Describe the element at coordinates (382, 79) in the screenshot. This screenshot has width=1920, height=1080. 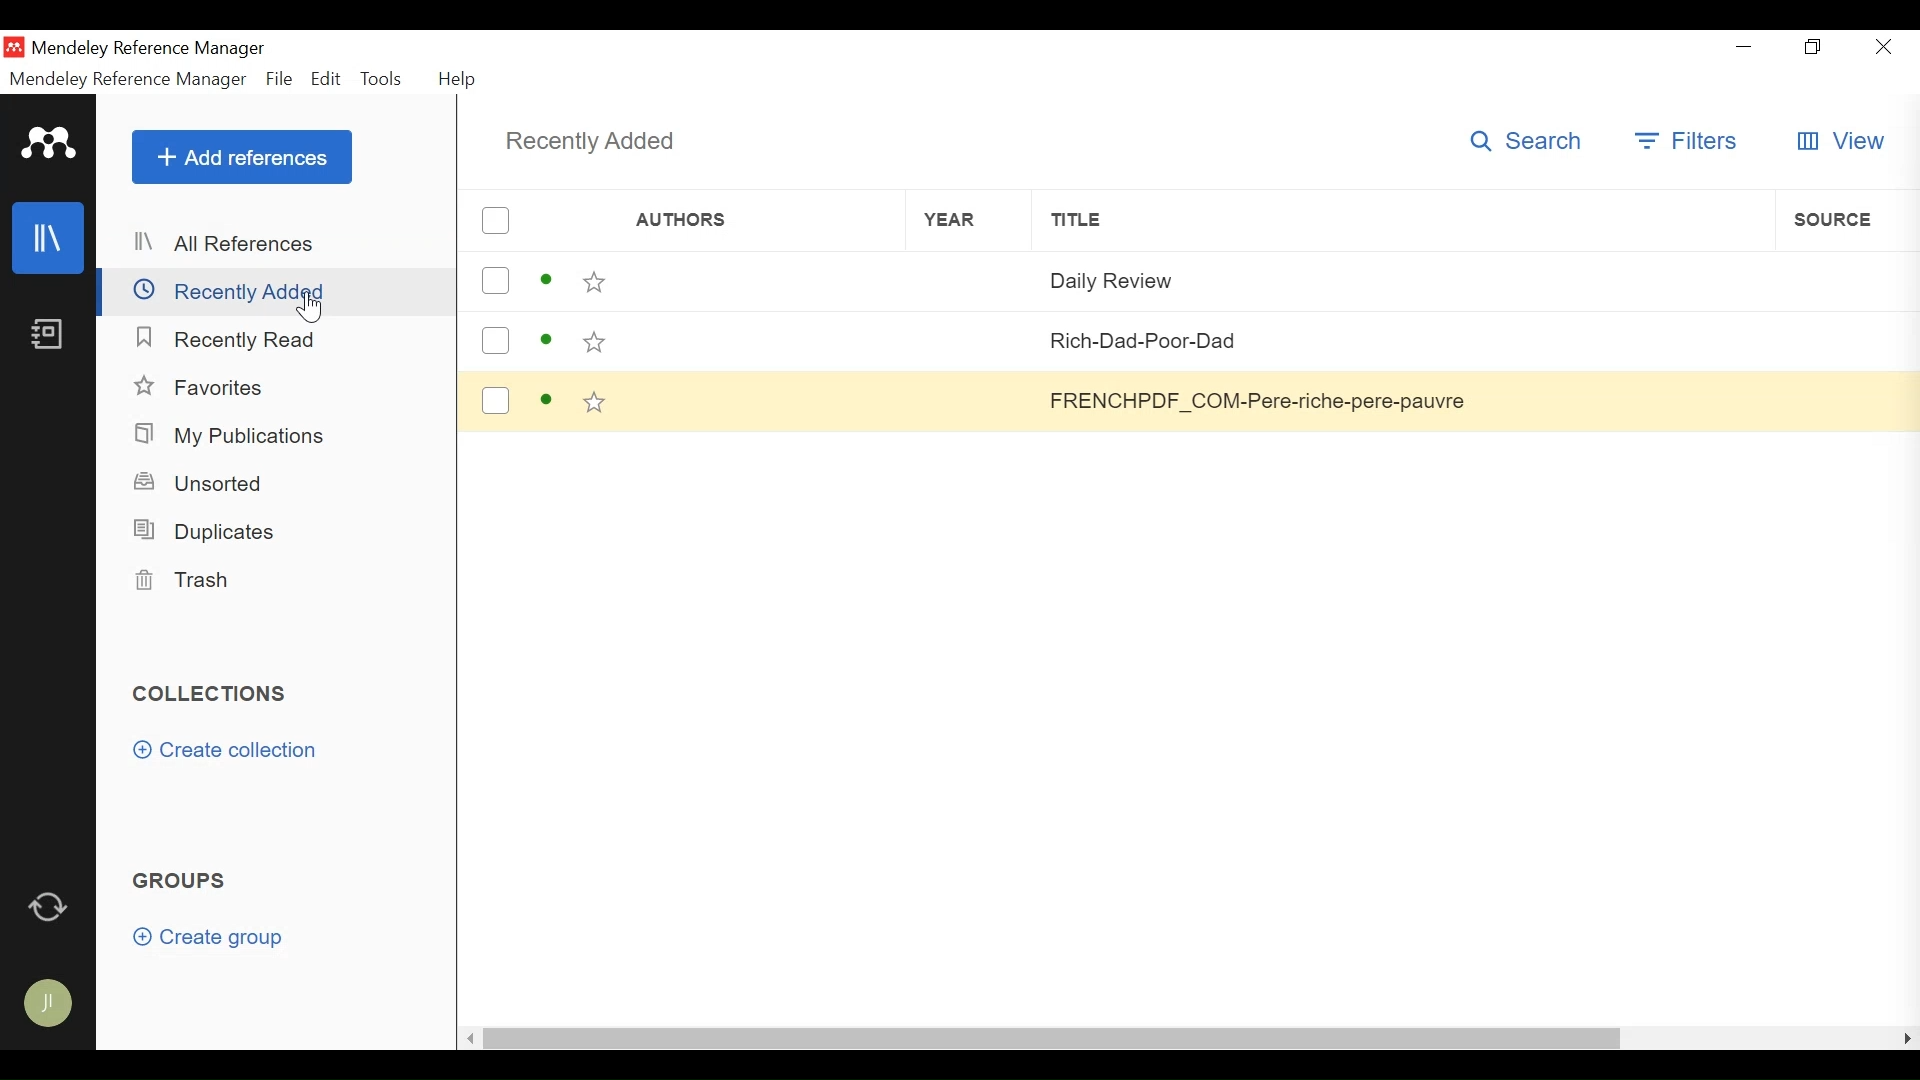
I see `Tools` at that location.